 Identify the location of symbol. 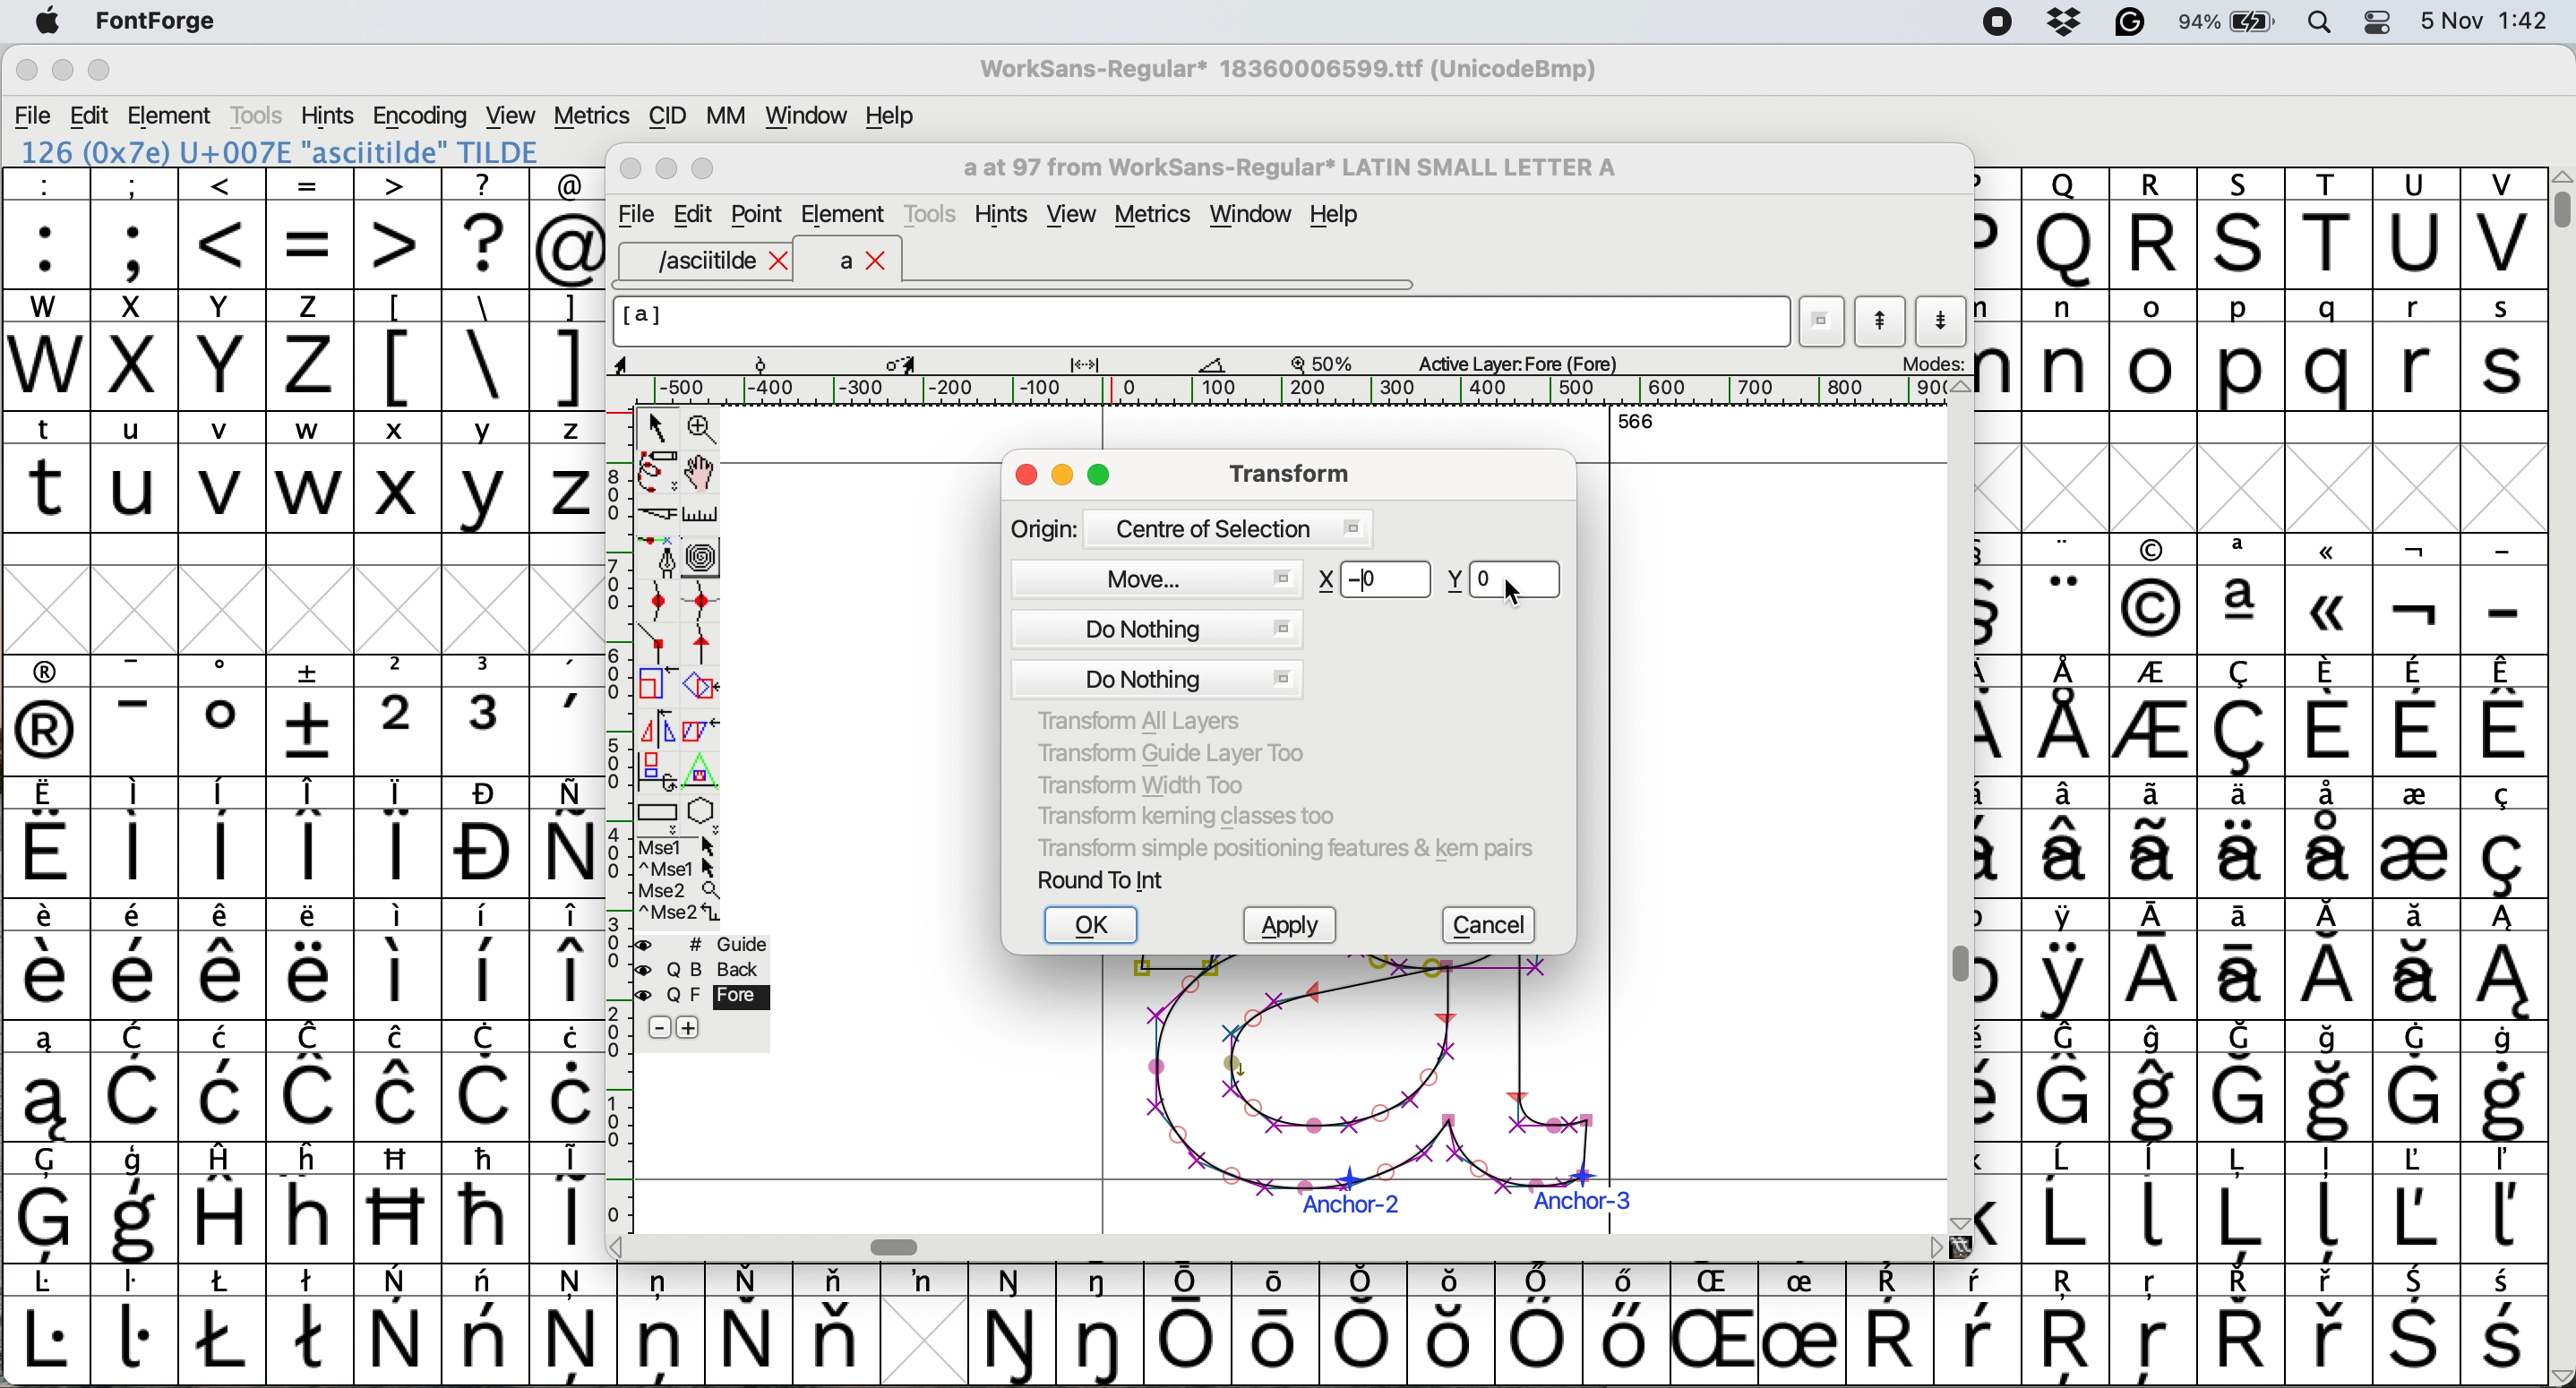
(2331, 961).